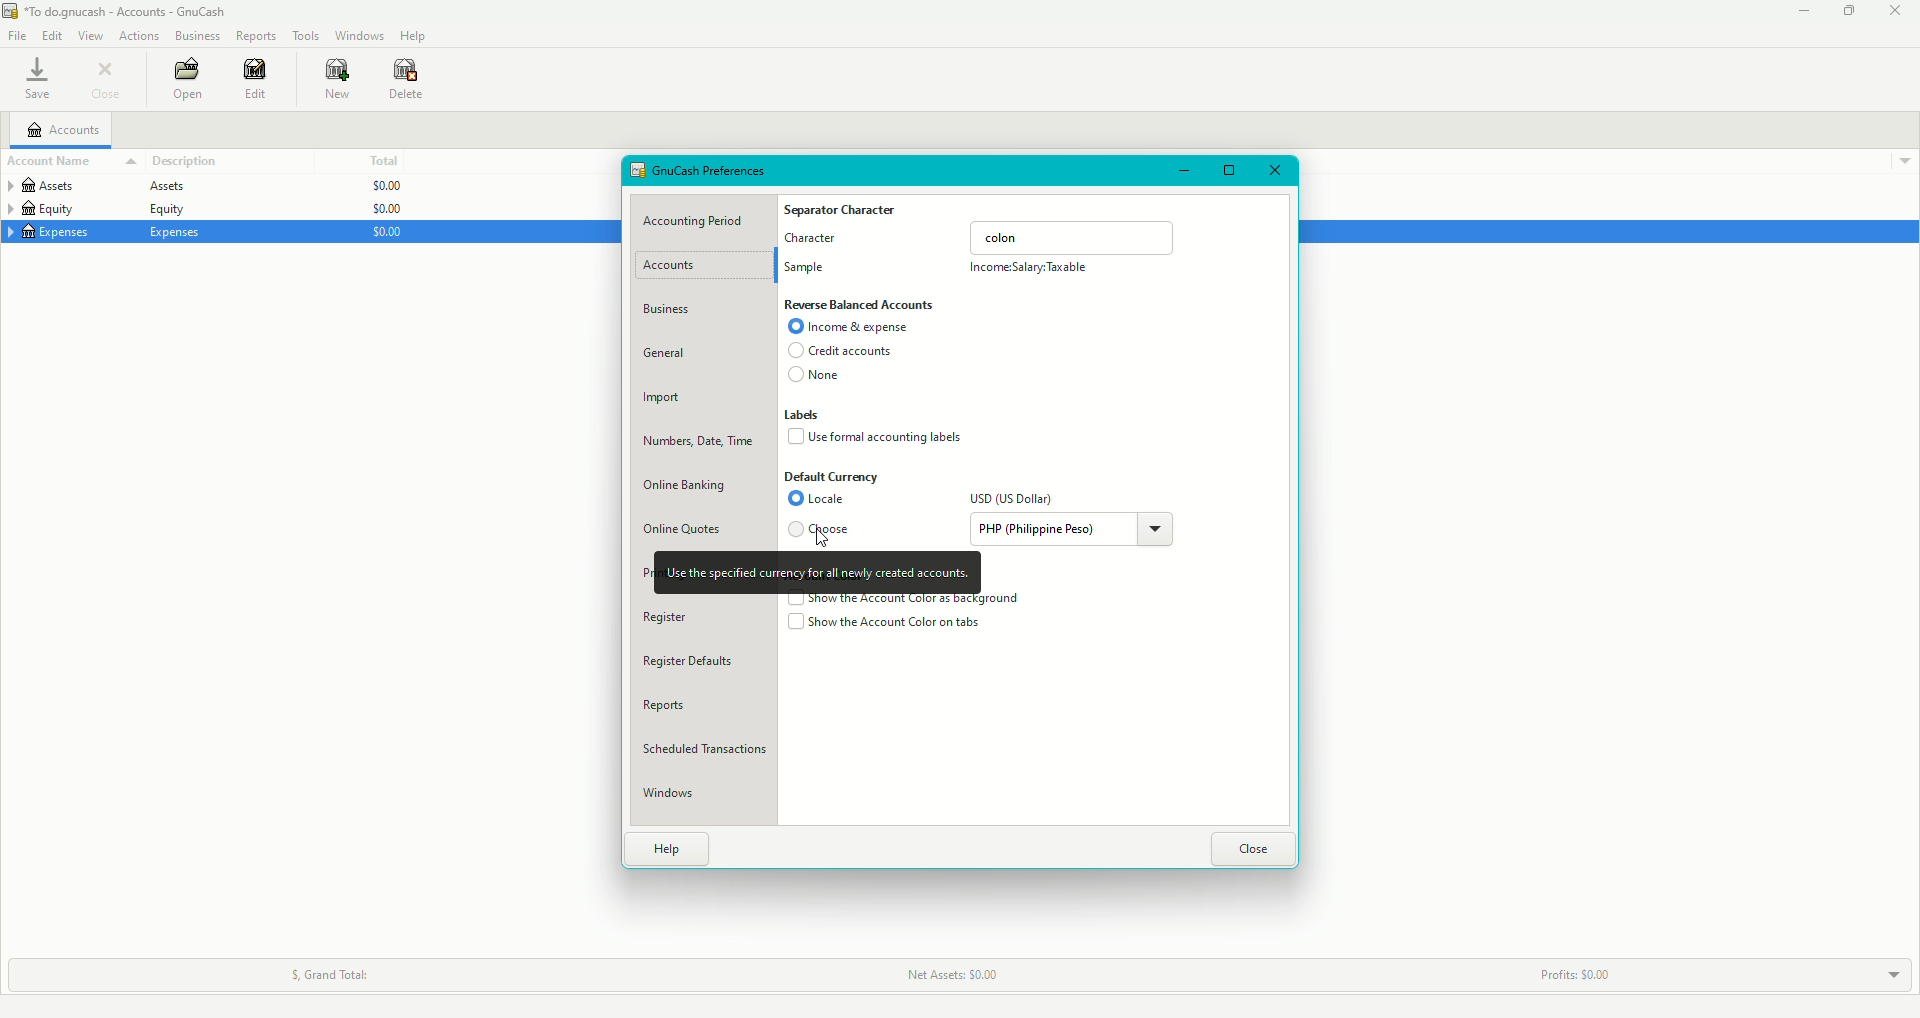 The height and width of the screenshot is (1018, 1920). I want to click on Choose, so click(827, 526).